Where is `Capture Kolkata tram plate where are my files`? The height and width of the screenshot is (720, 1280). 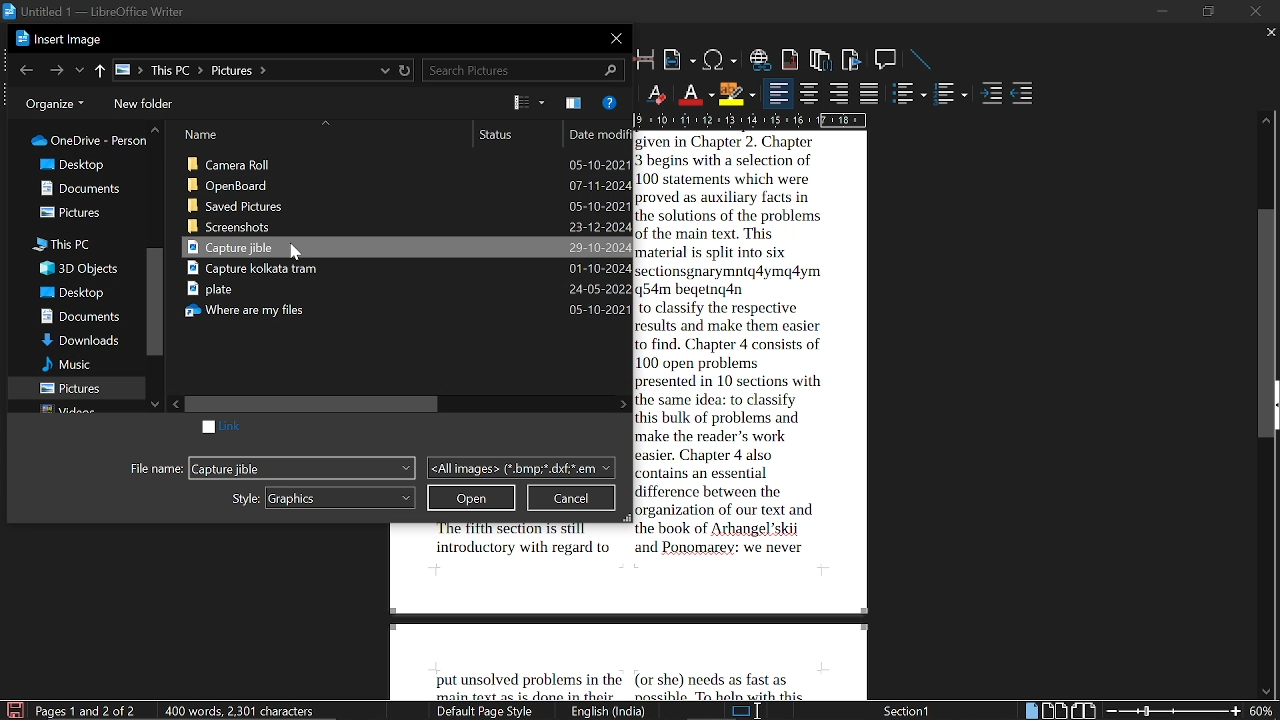 Capture Kolkata tram plate where are my files is located at coordinates (405, 298).